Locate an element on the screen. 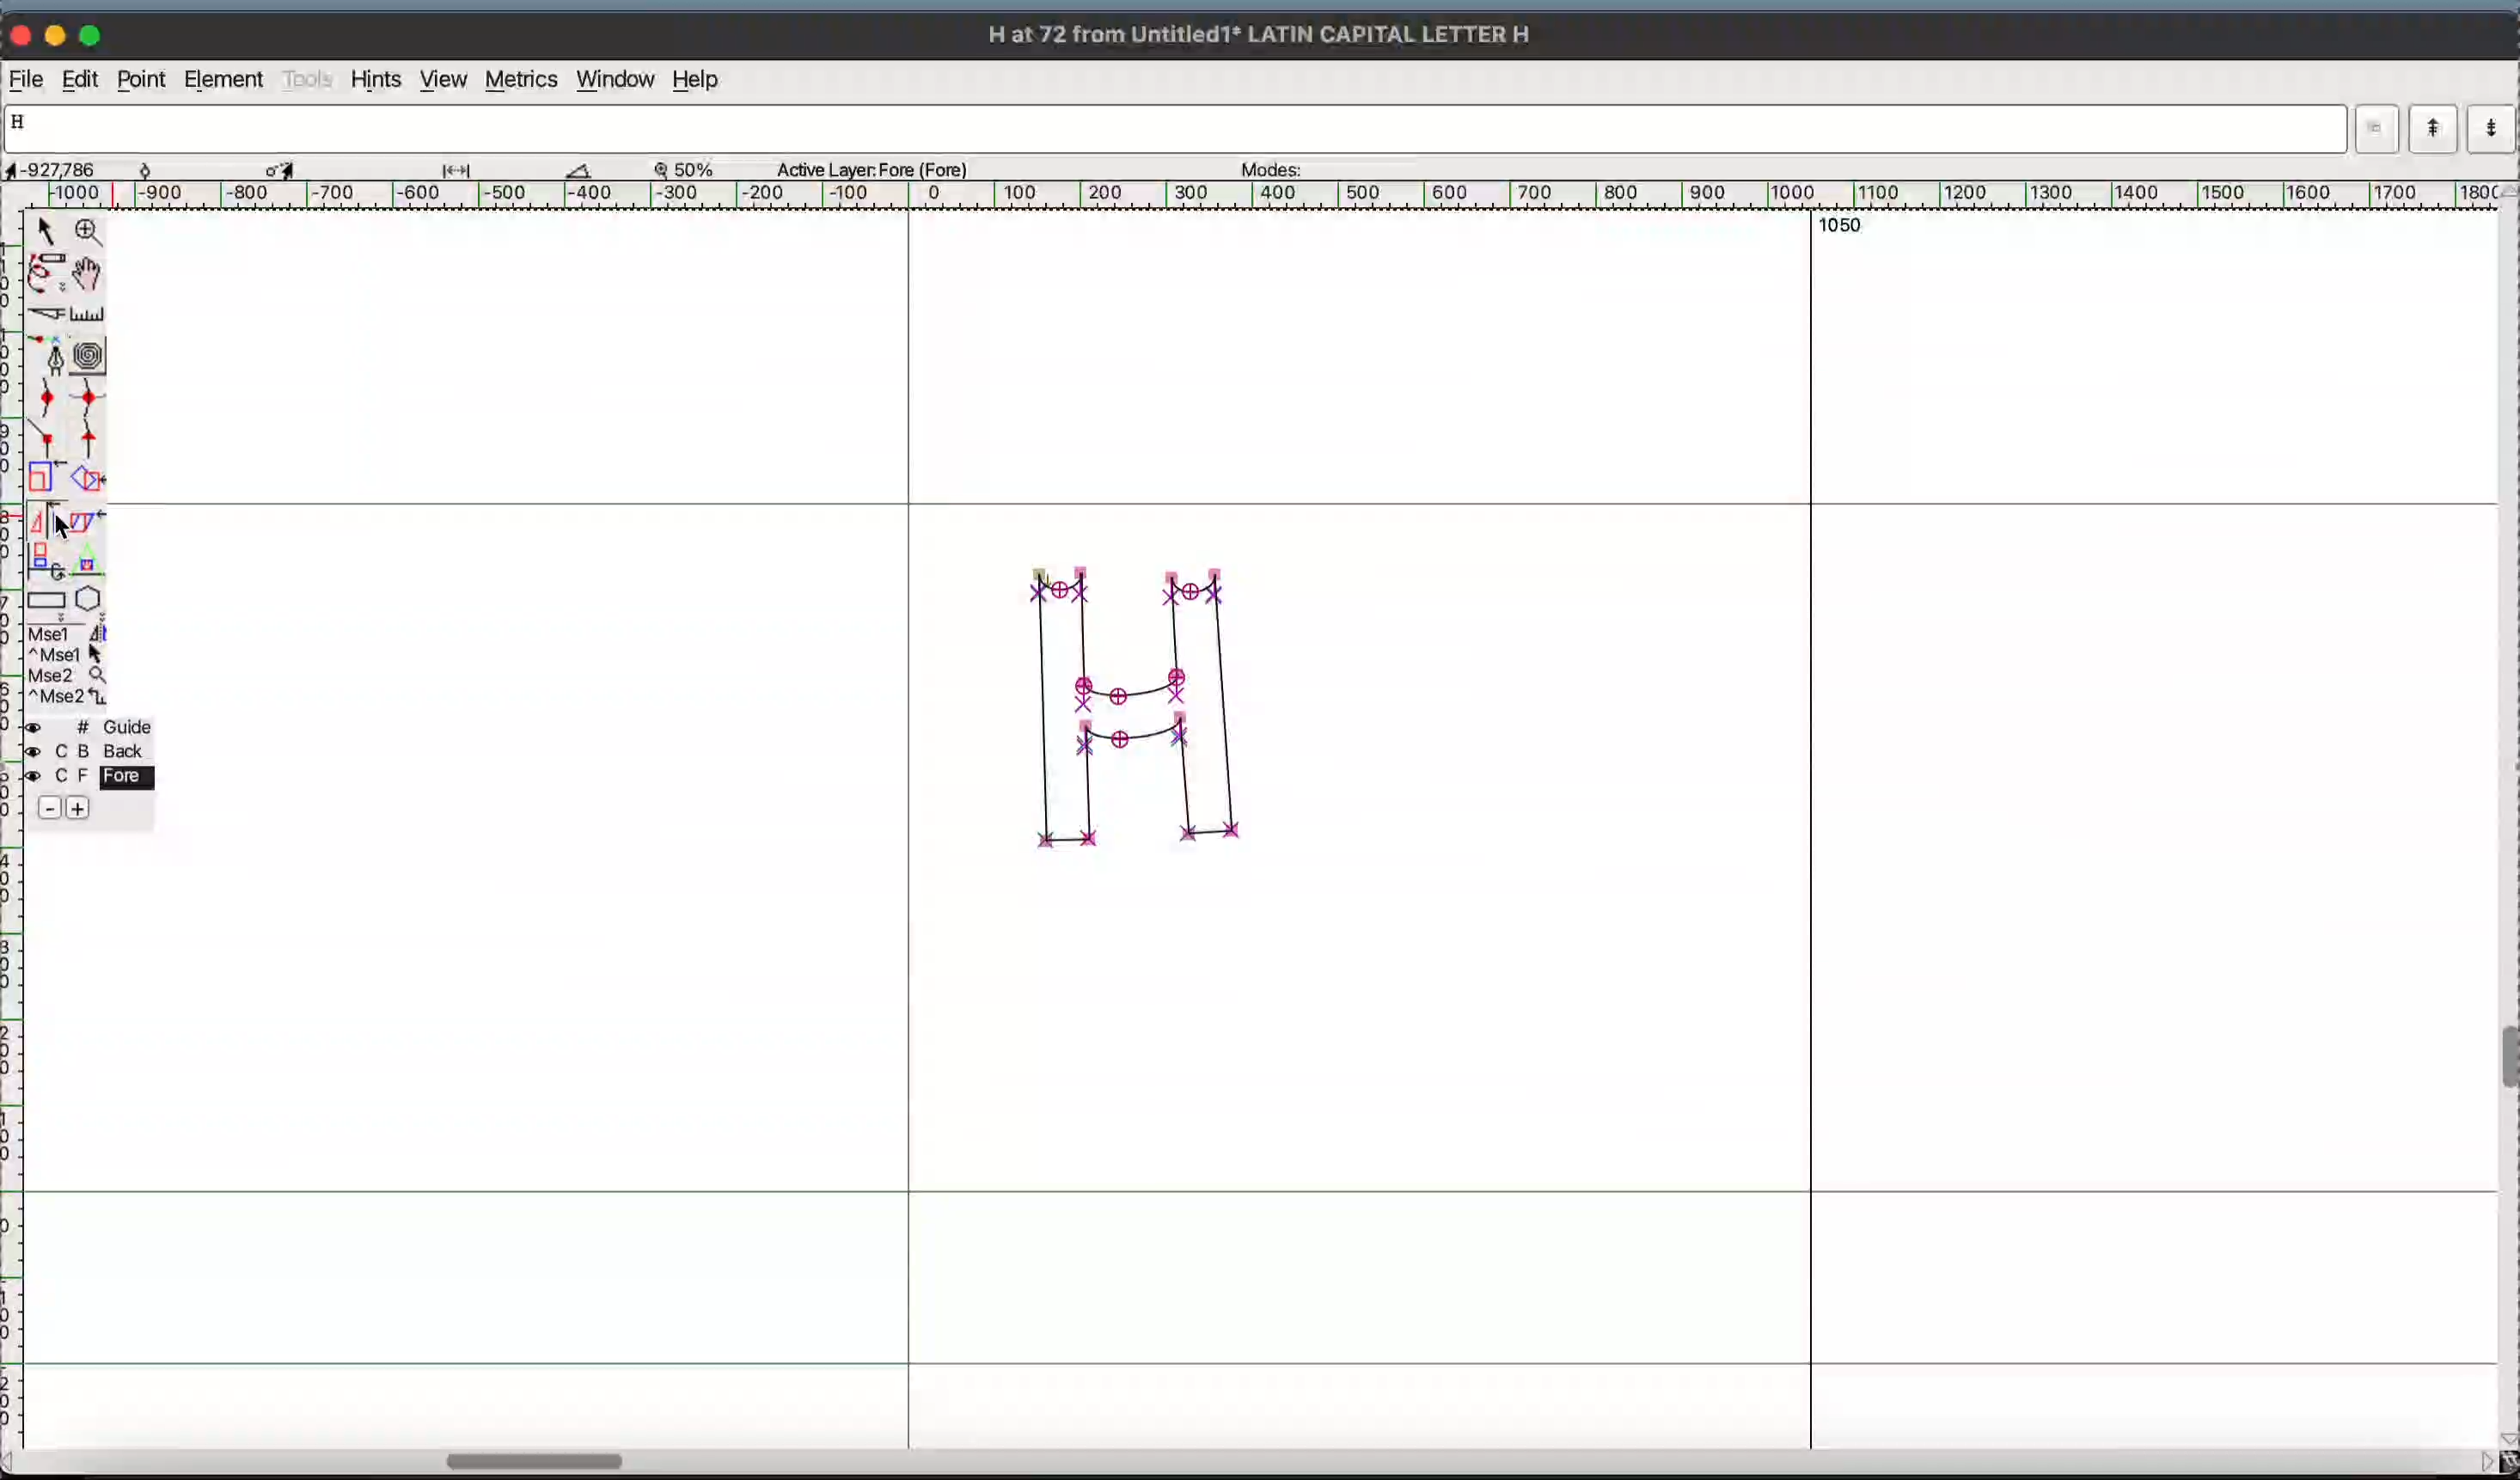 The width and height of the screenshot is (2520, 1480). pen is located at coordinates (49, 352).